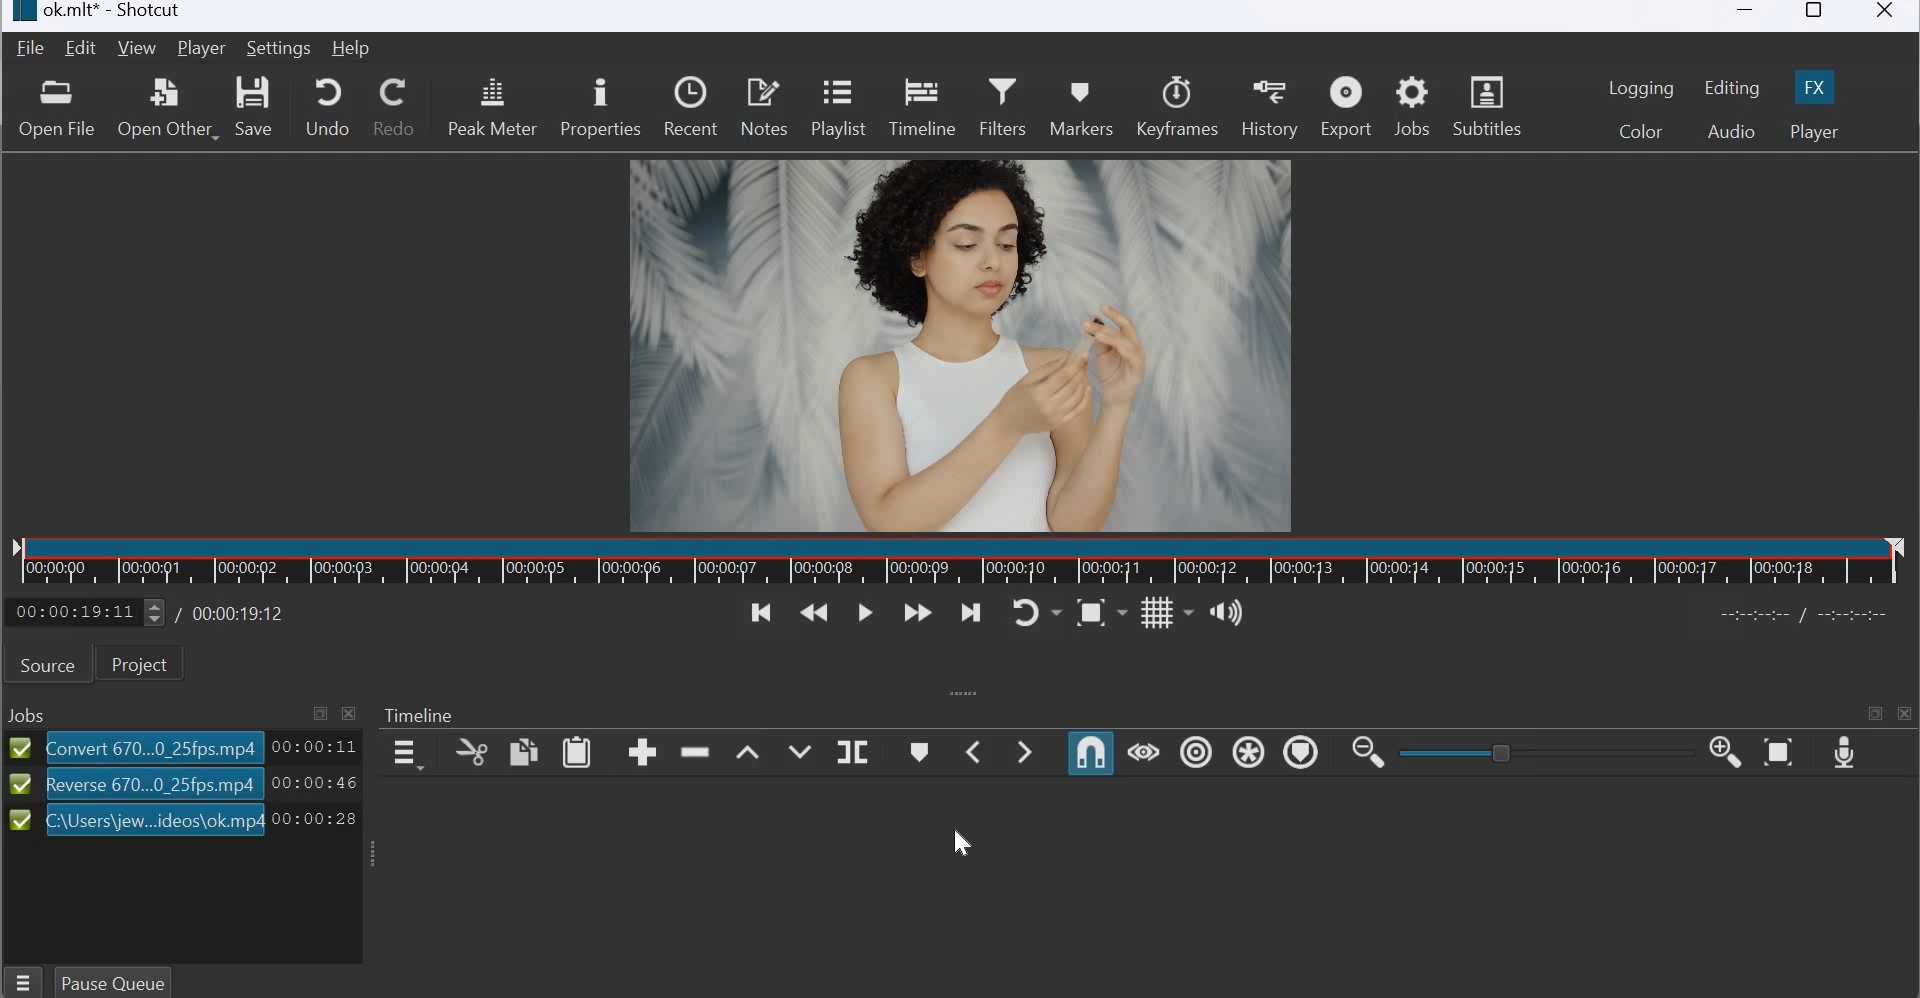 The image size is (1920, 998). What do you see at coordinates (404, 754) in the screenshot?
I see `timeline menu ` at bounding box center [404, 754].